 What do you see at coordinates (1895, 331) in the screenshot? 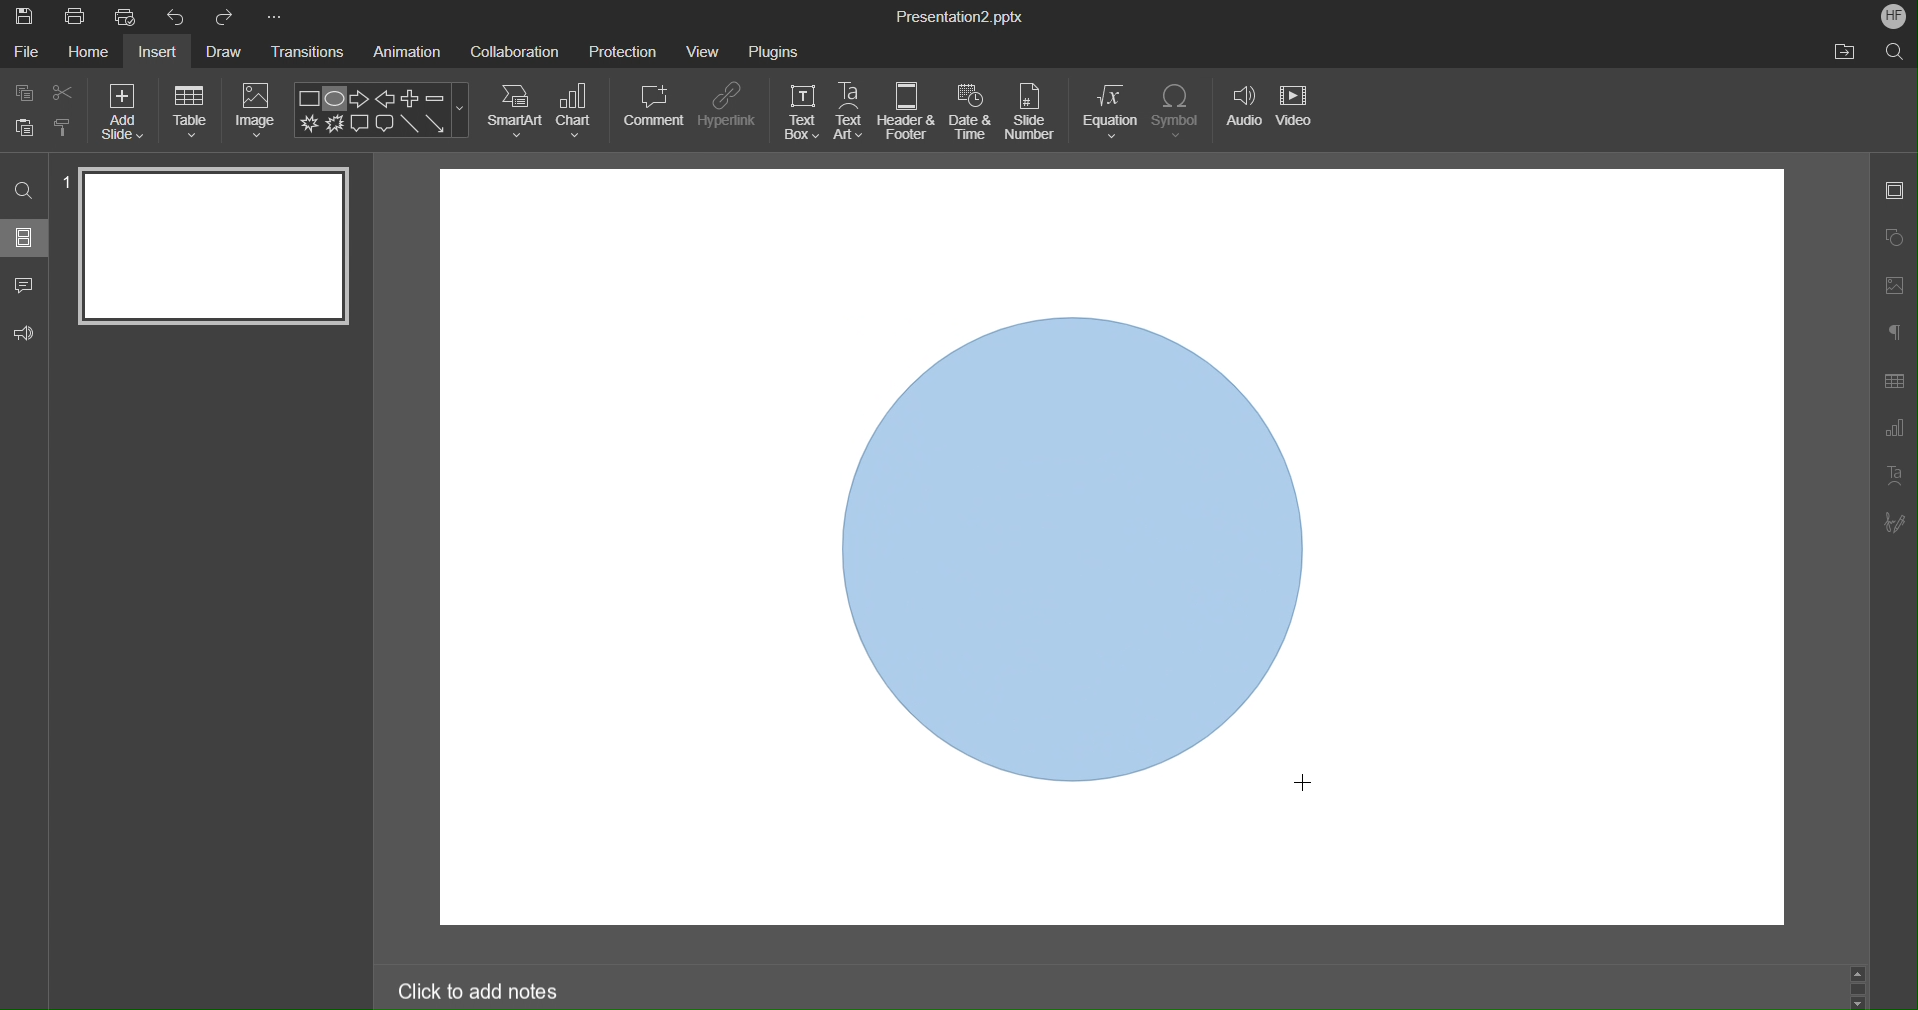
I see `Paragraphs` at bounding box center [1895, 331].